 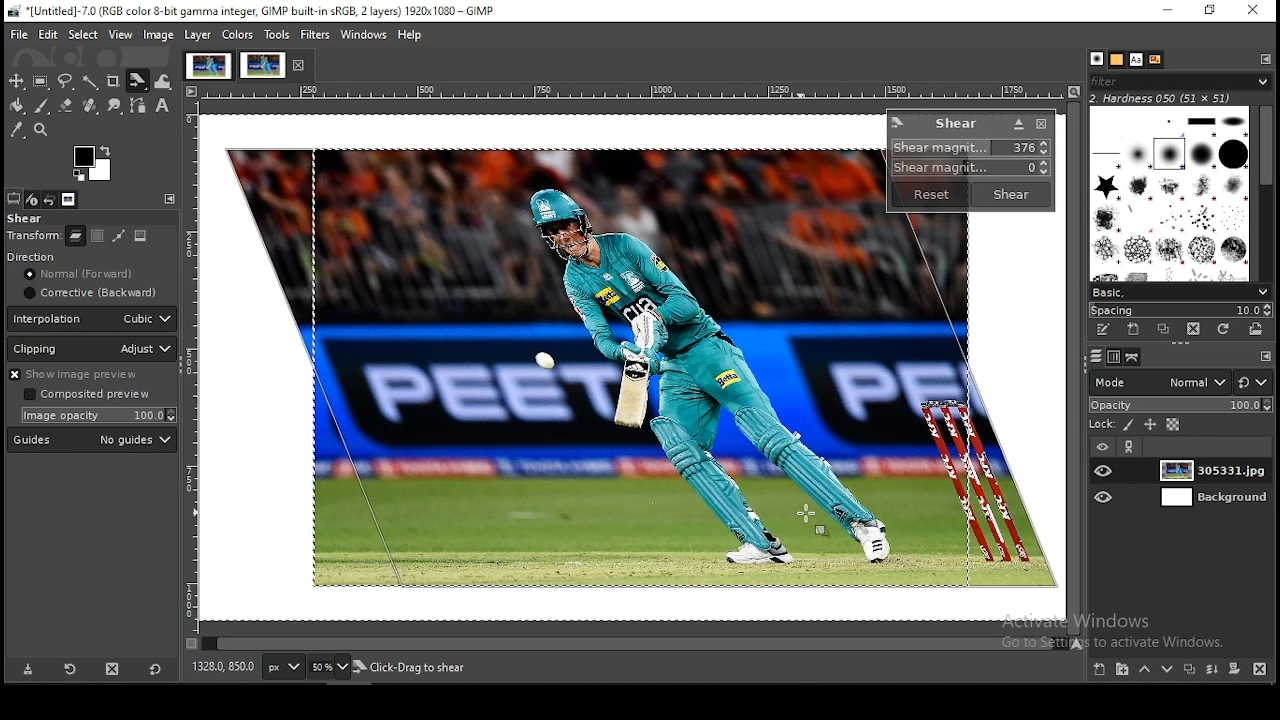 I want to click on refresh brushes, so click(x=1224, y=330).